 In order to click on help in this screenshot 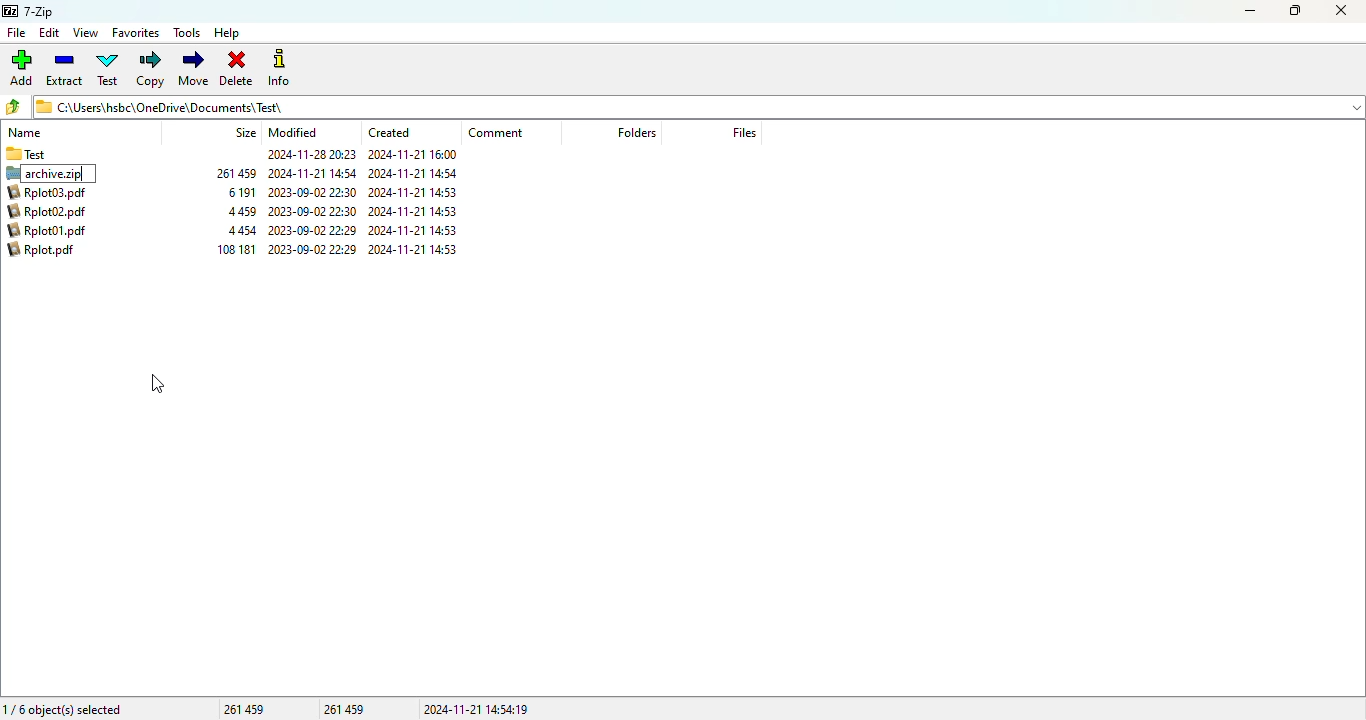, I will do `click(228, 33)`.